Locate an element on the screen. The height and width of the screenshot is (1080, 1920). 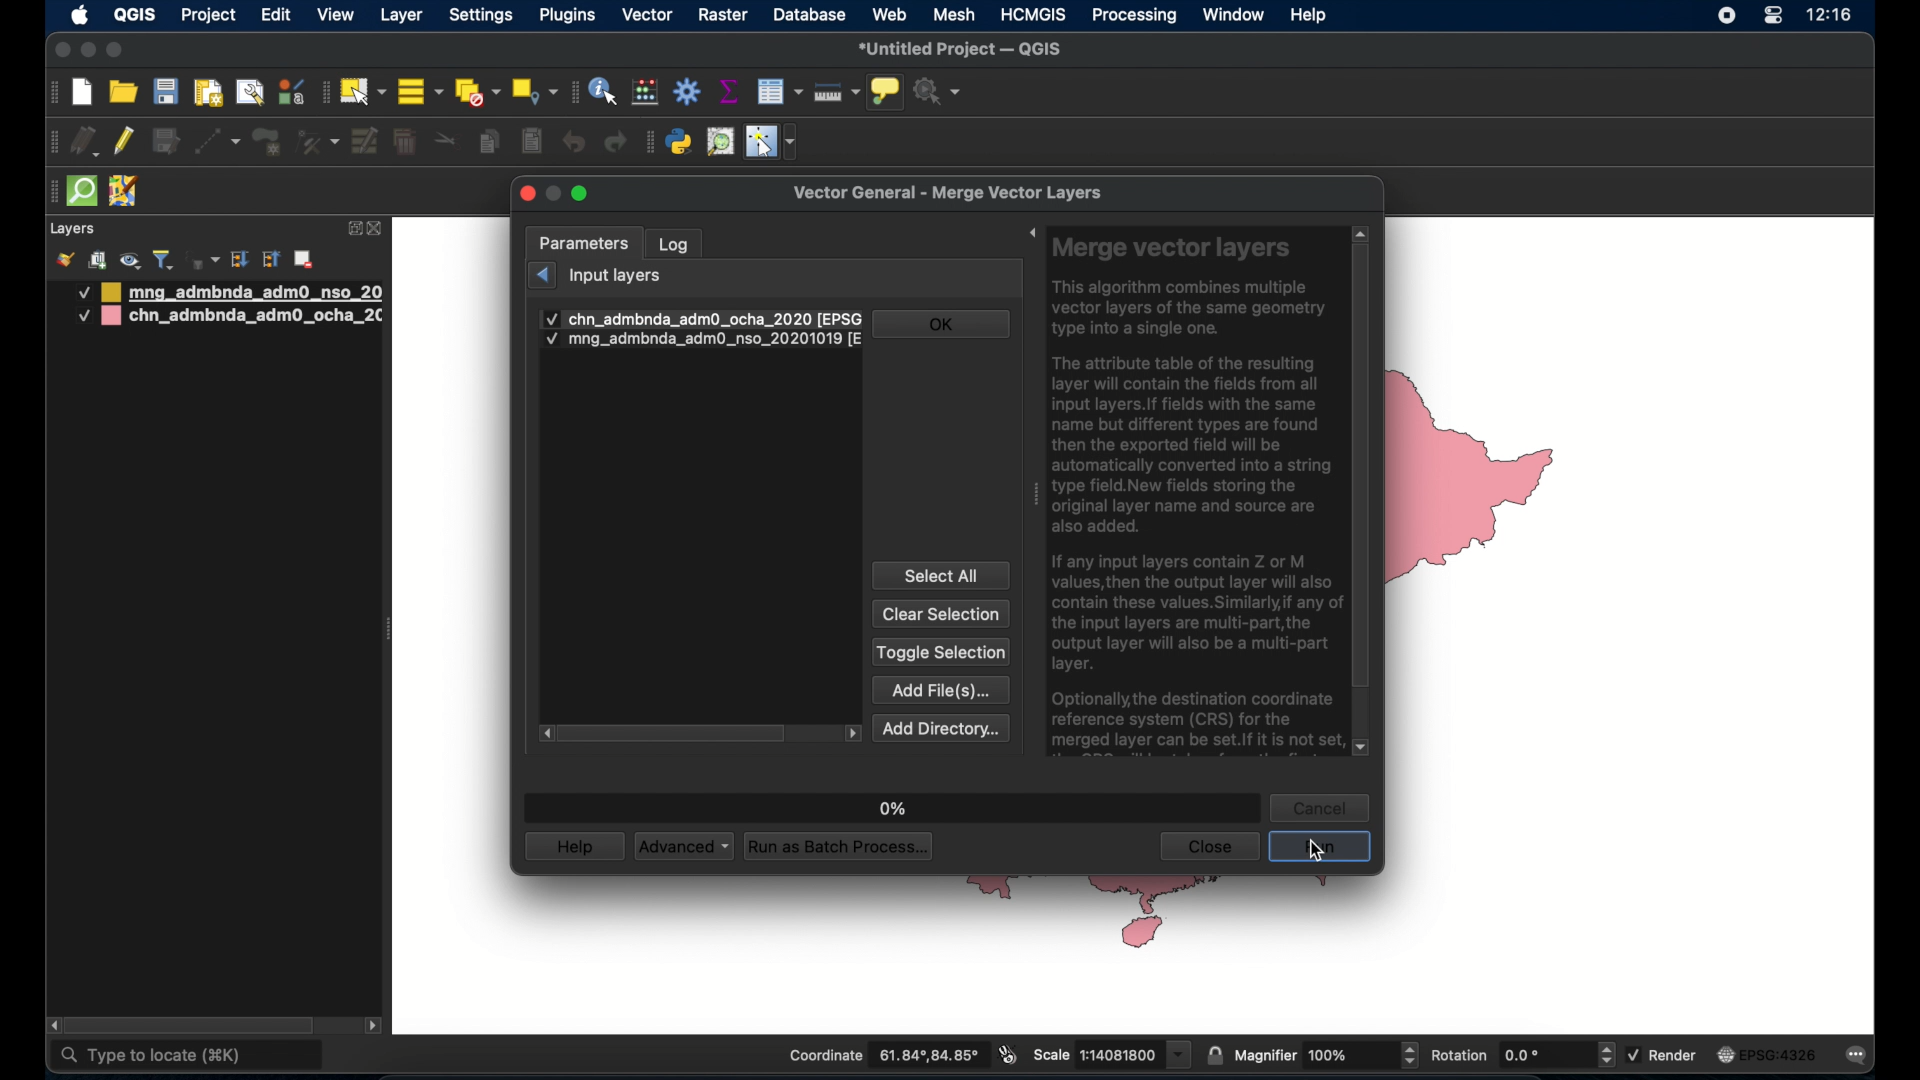
project is located at coordinates (210, 17).